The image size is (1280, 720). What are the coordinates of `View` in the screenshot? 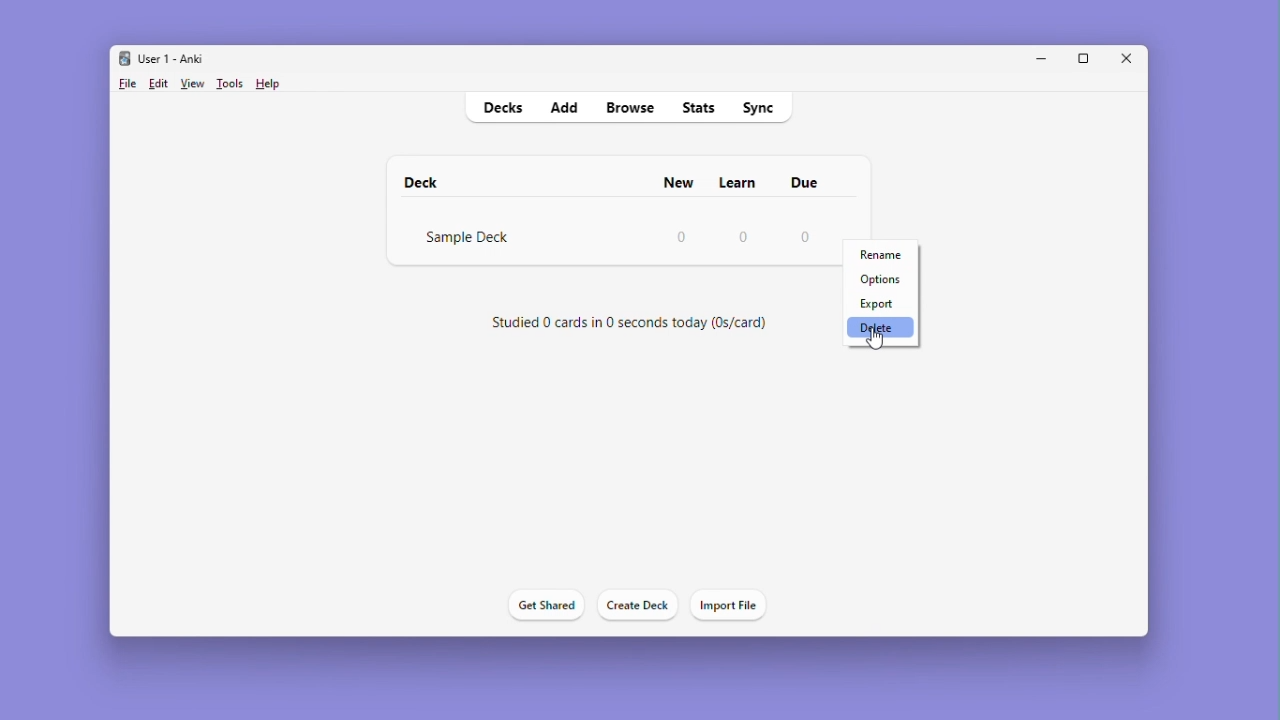 It's located at (192, 83).